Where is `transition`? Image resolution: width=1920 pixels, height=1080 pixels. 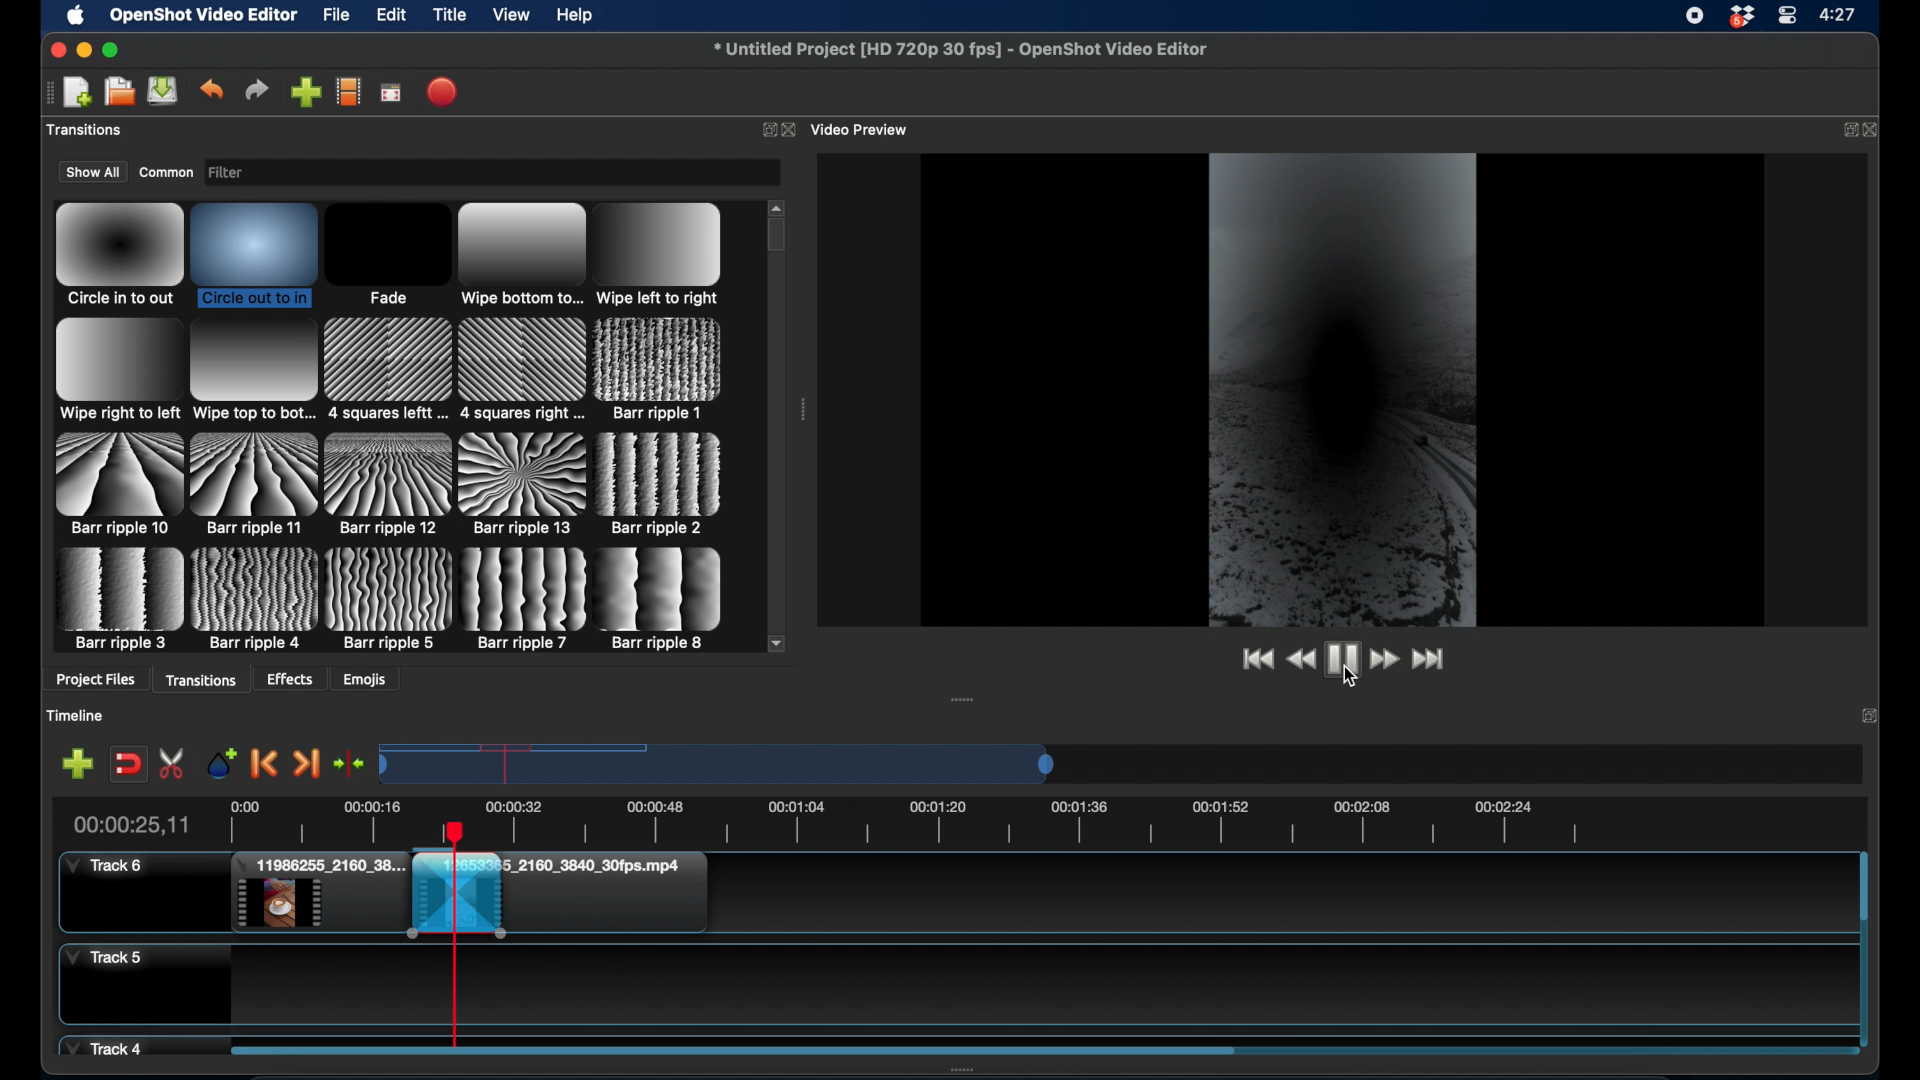
transition is located at coordinates (388, 485).